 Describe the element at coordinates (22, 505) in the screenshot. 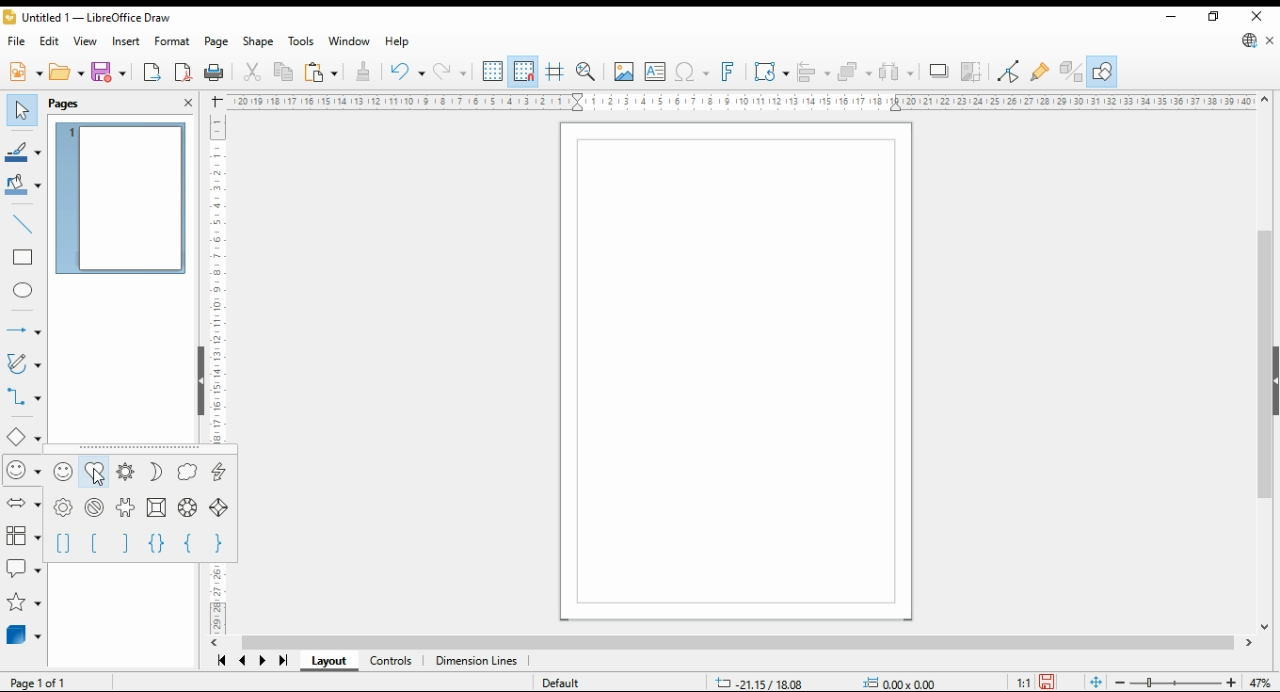

I see `block arrows` at that location.